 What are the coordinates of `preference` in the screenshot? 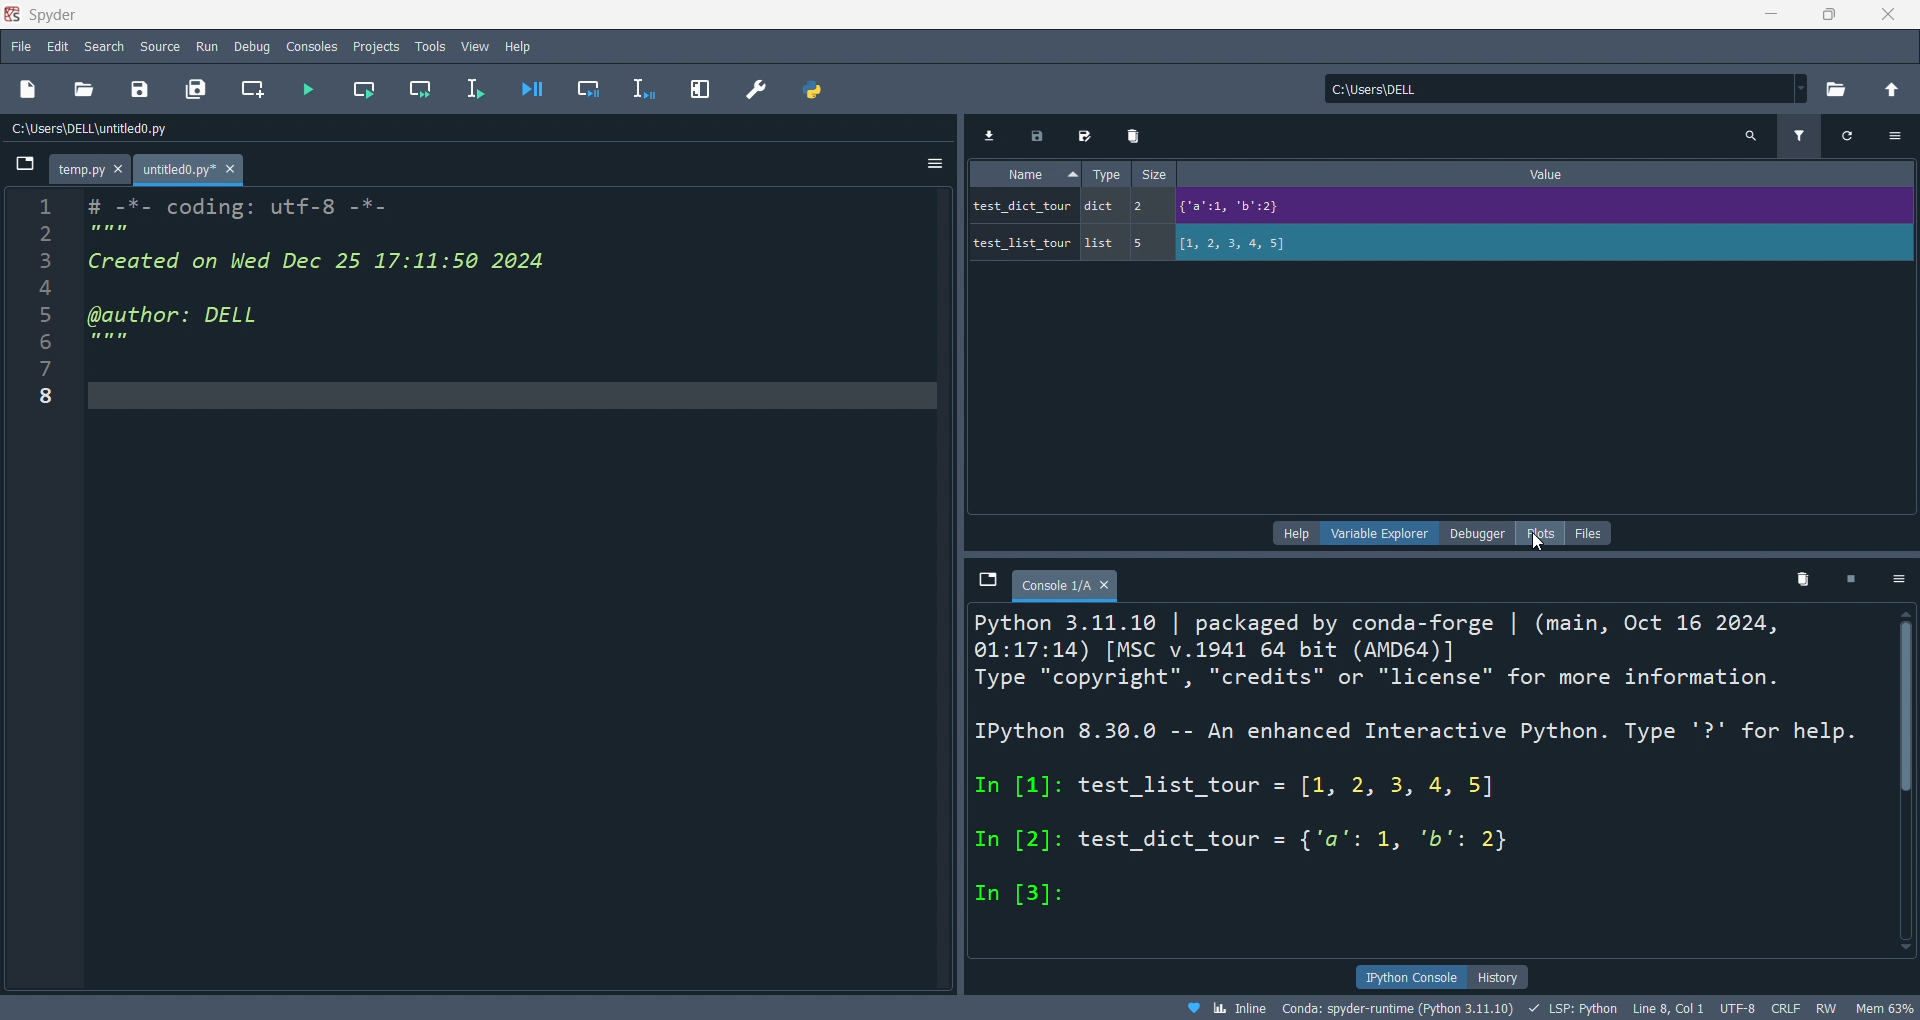 It's located at (756, 88).